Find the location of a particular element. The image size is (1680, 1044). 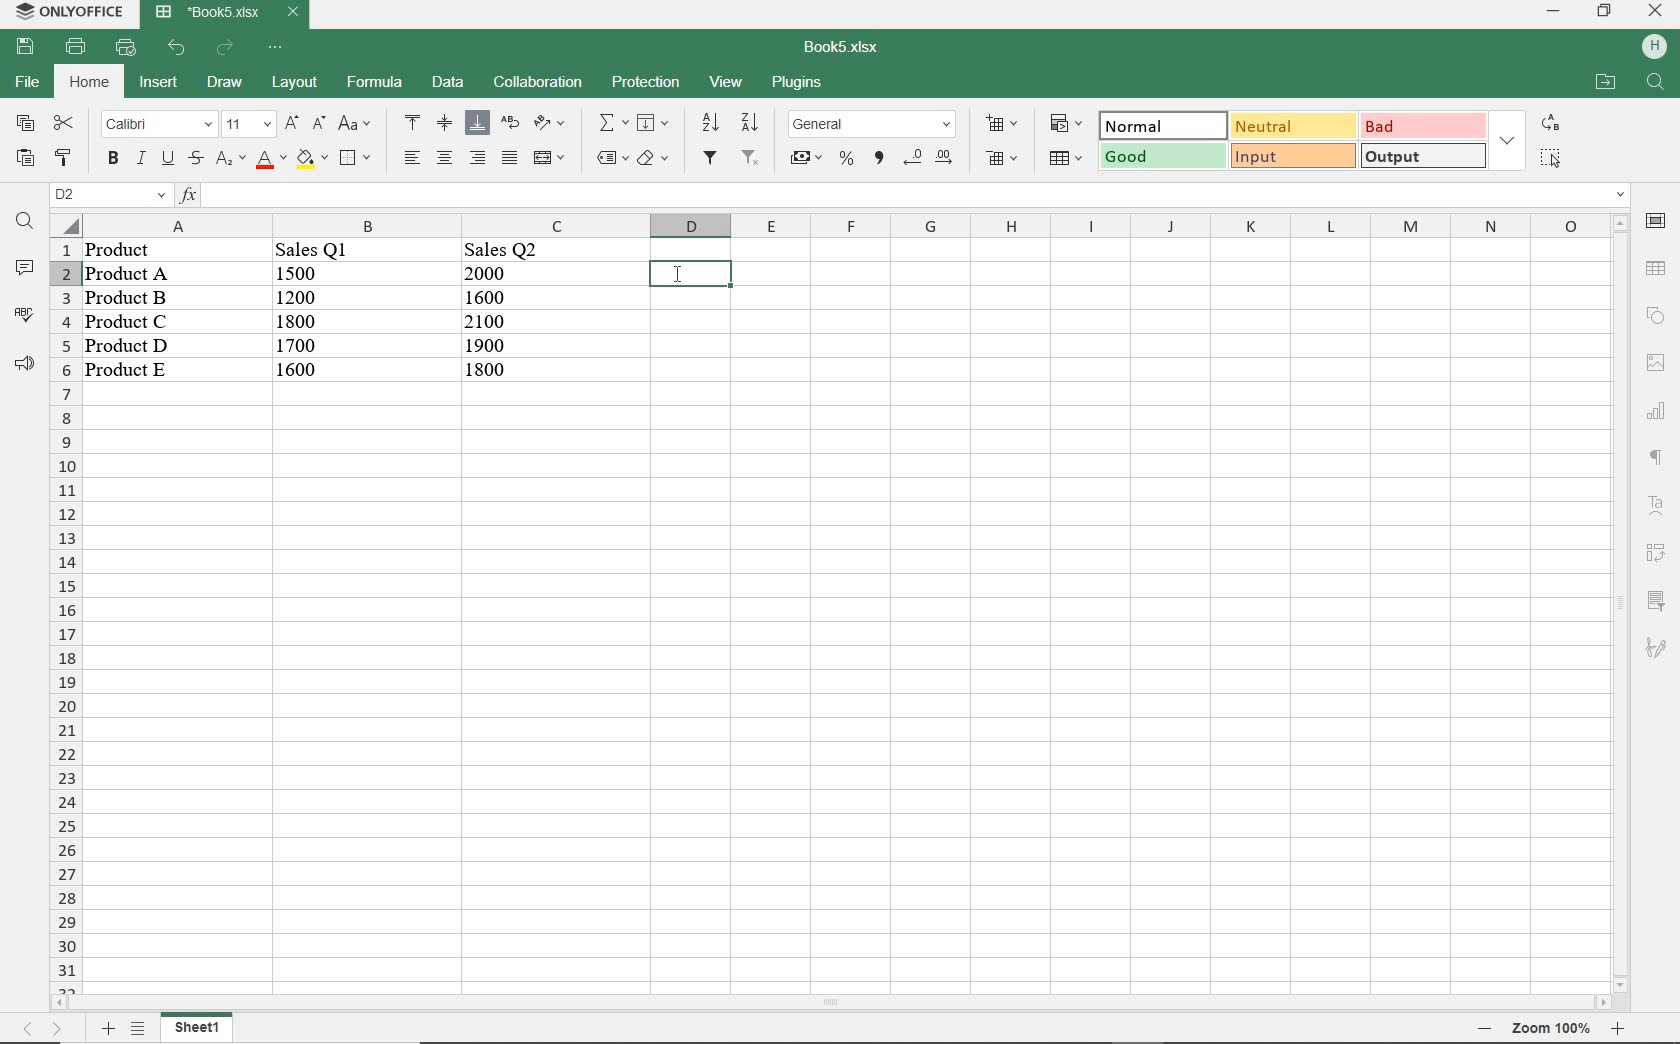

document name is located at coordinates (843, 48).